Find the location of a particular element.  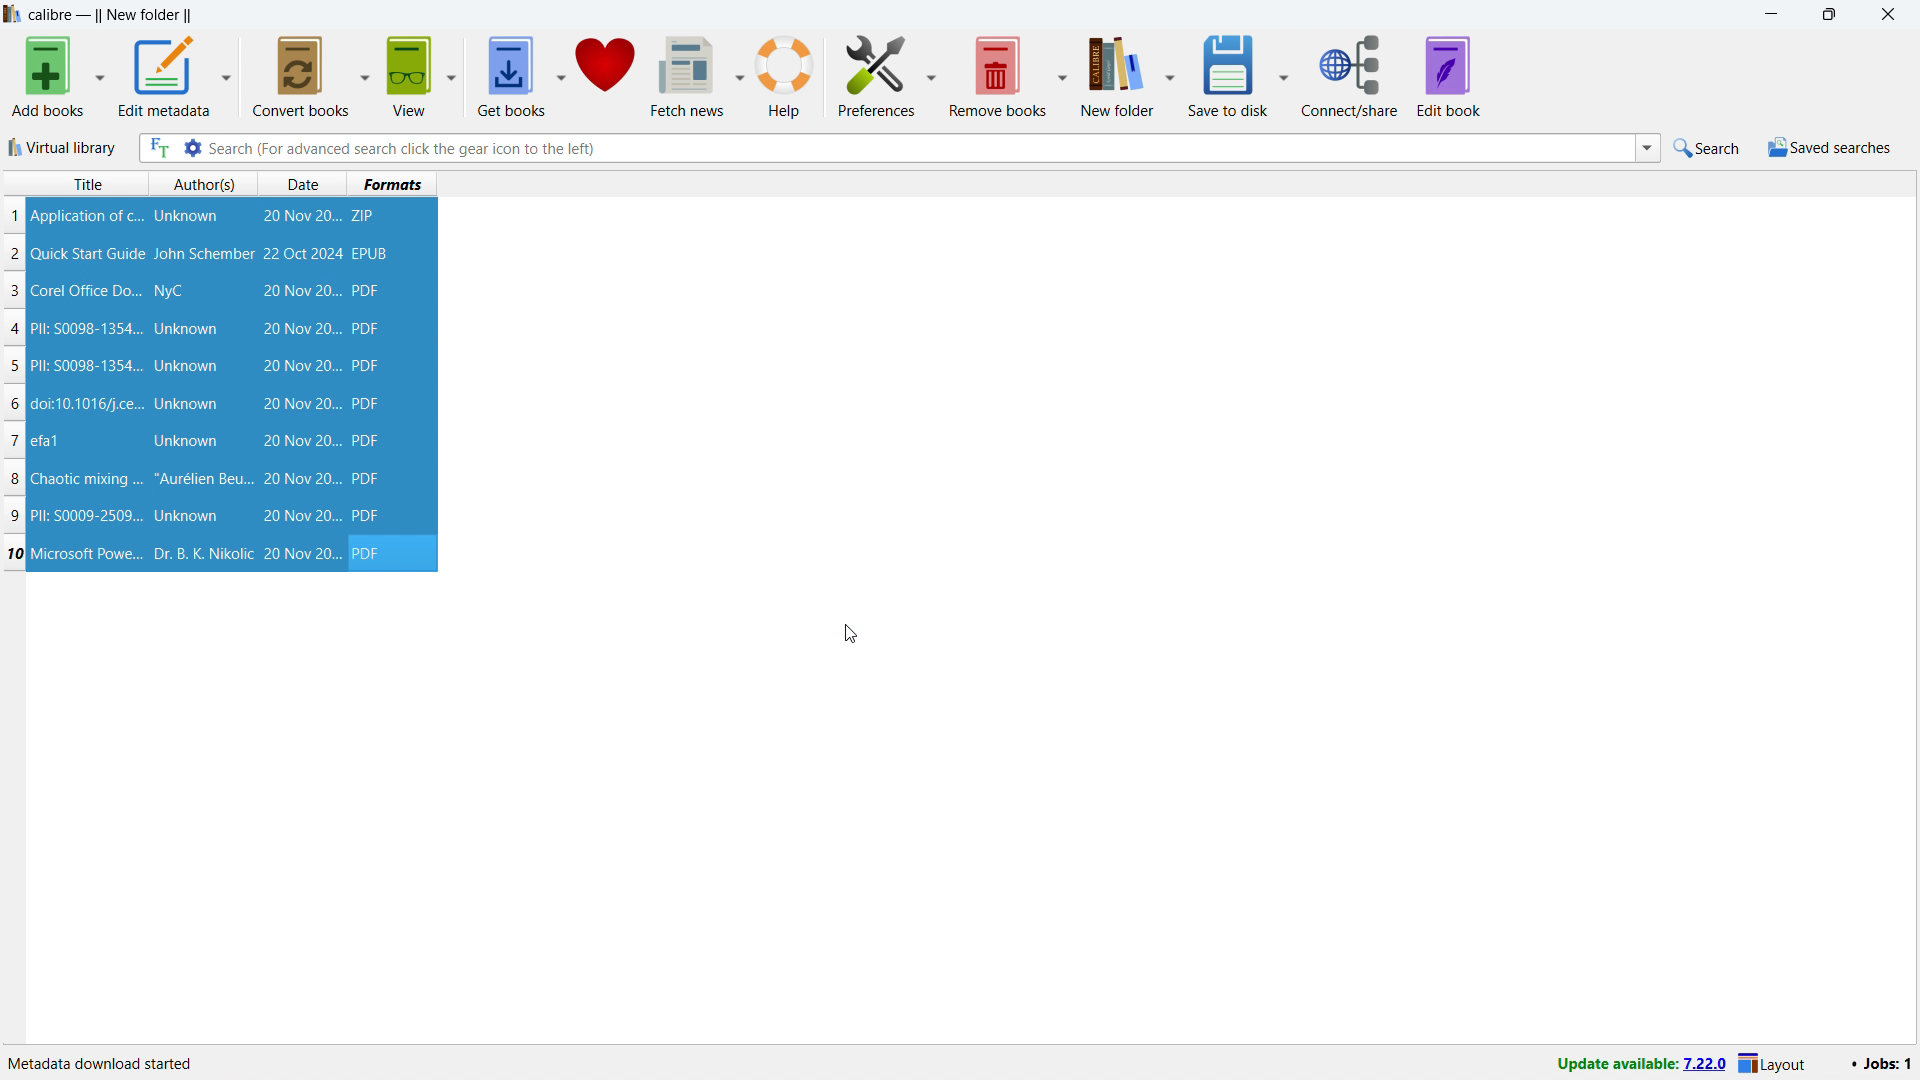

20 Nov 20... is located at coordinates (301, 554).